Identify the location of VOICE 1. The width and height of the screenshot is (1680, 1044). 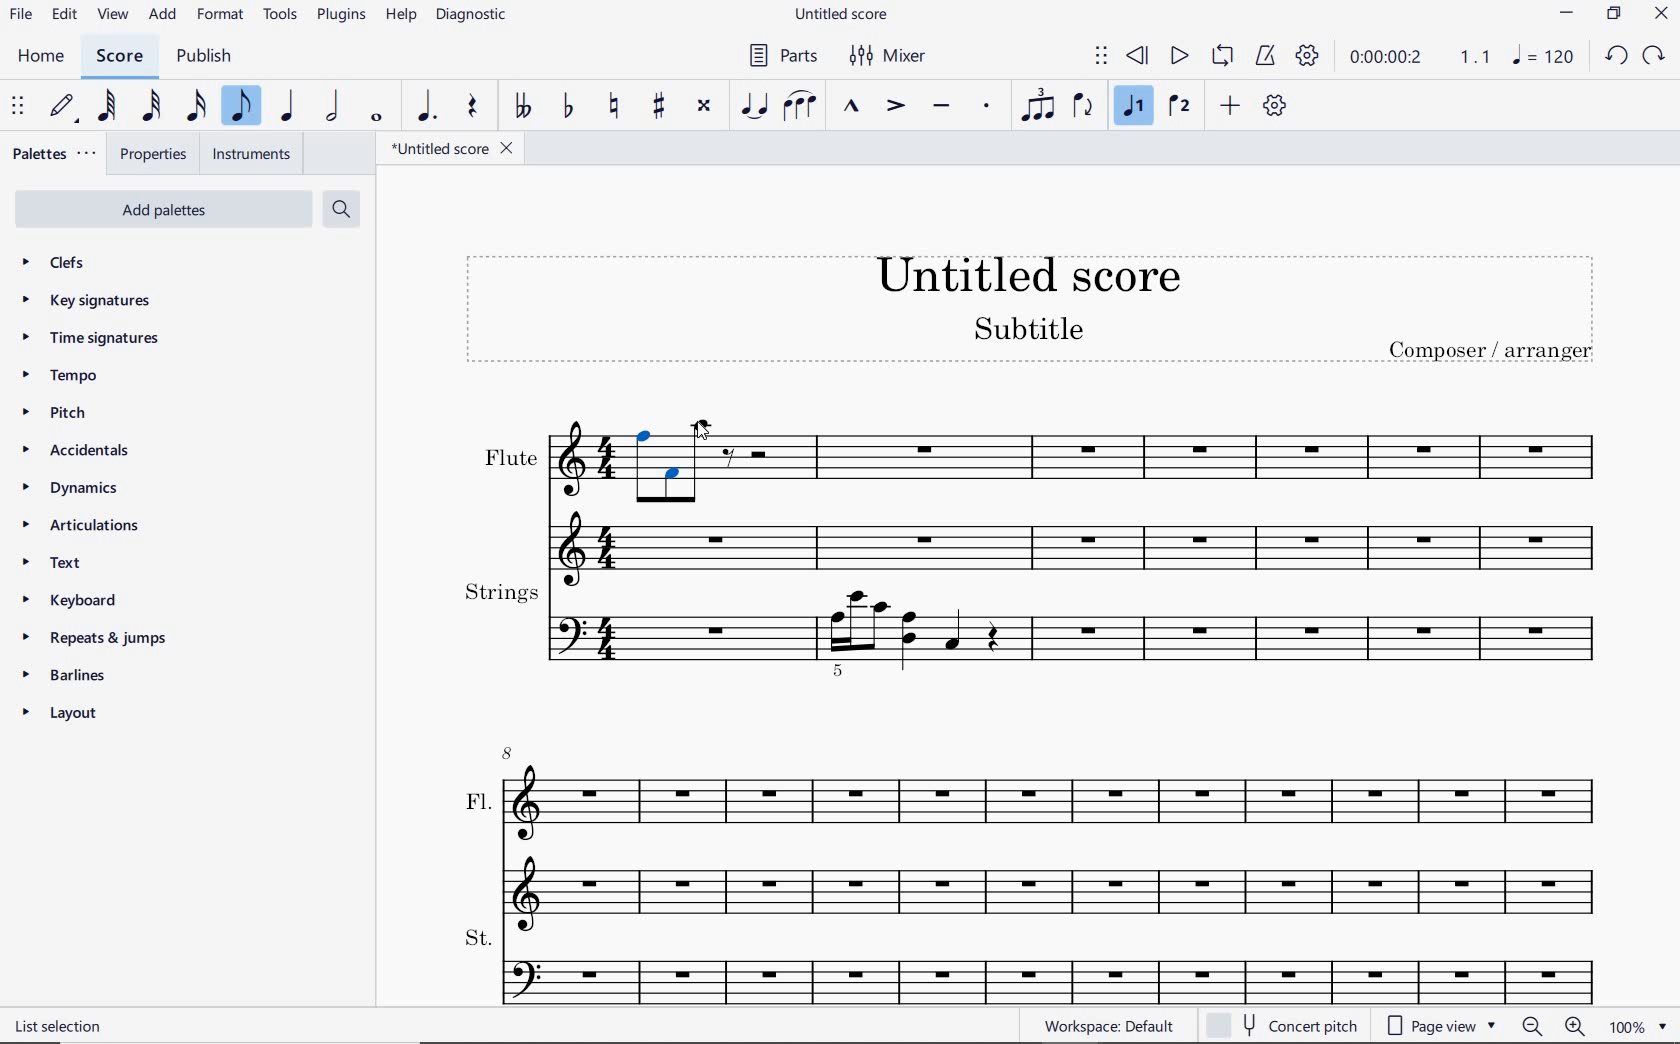
(1137, 108).